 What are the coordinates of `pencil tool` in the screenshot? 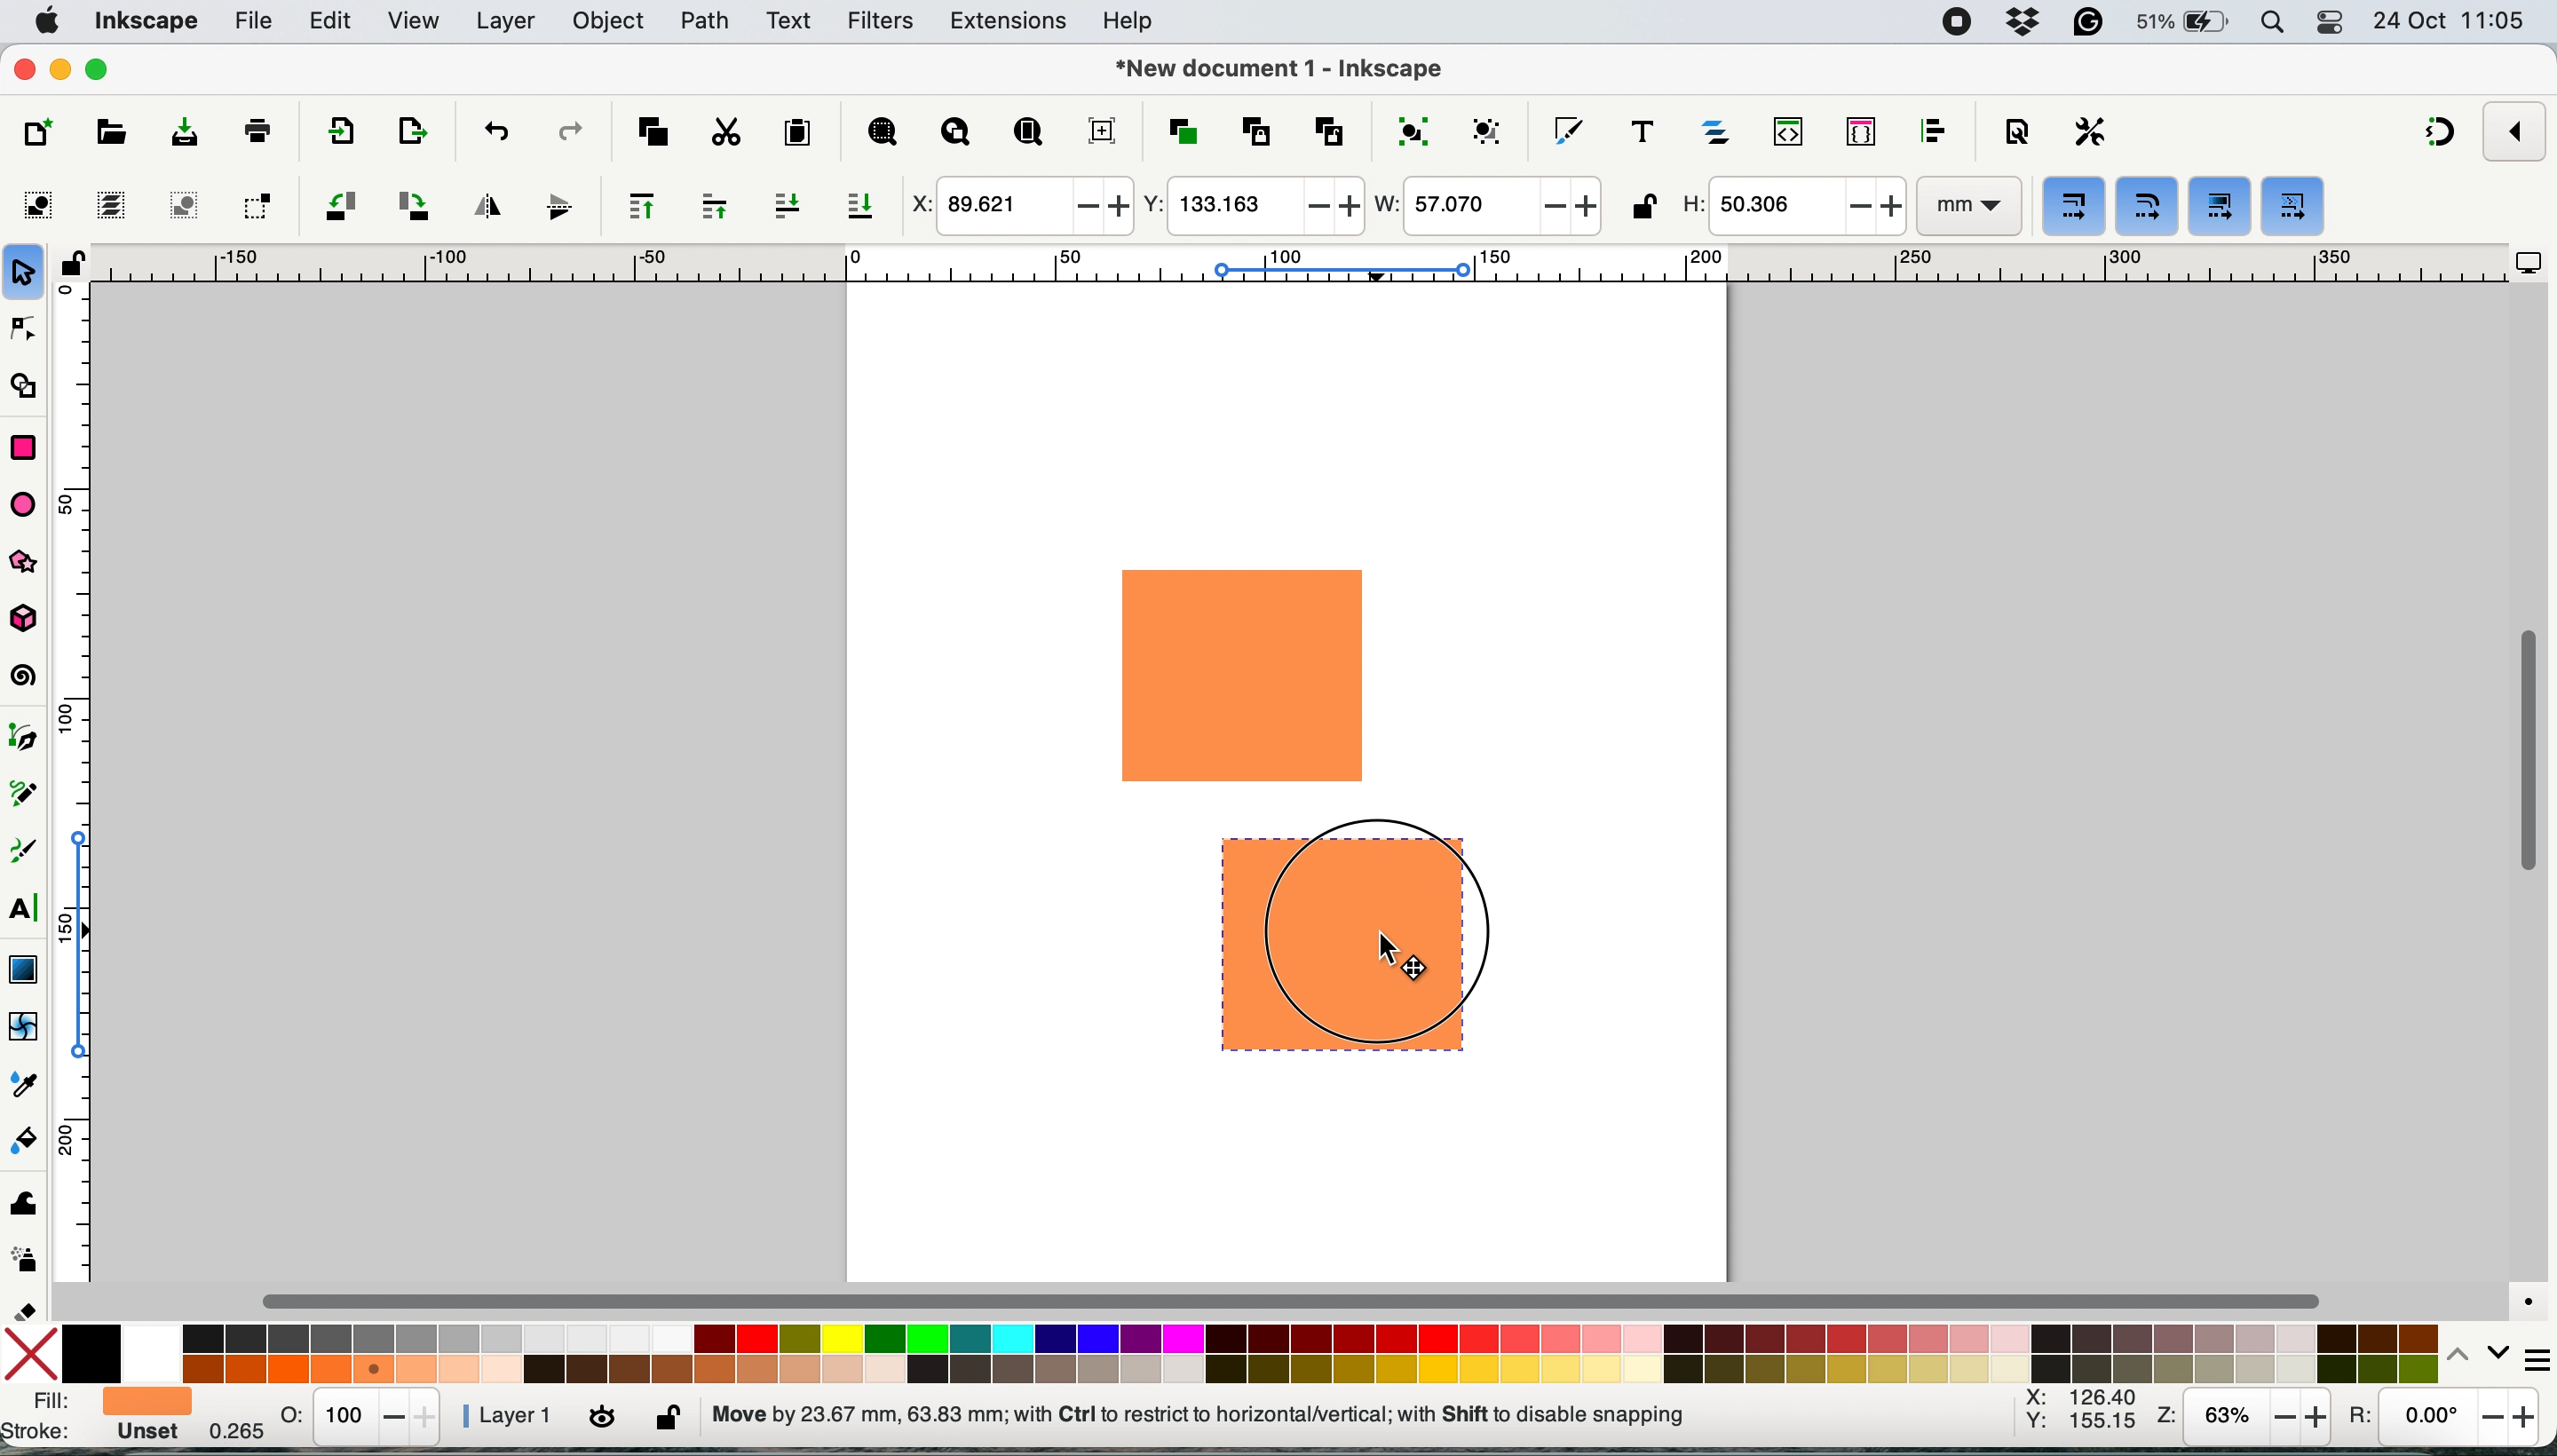 It's located at (31, 799).